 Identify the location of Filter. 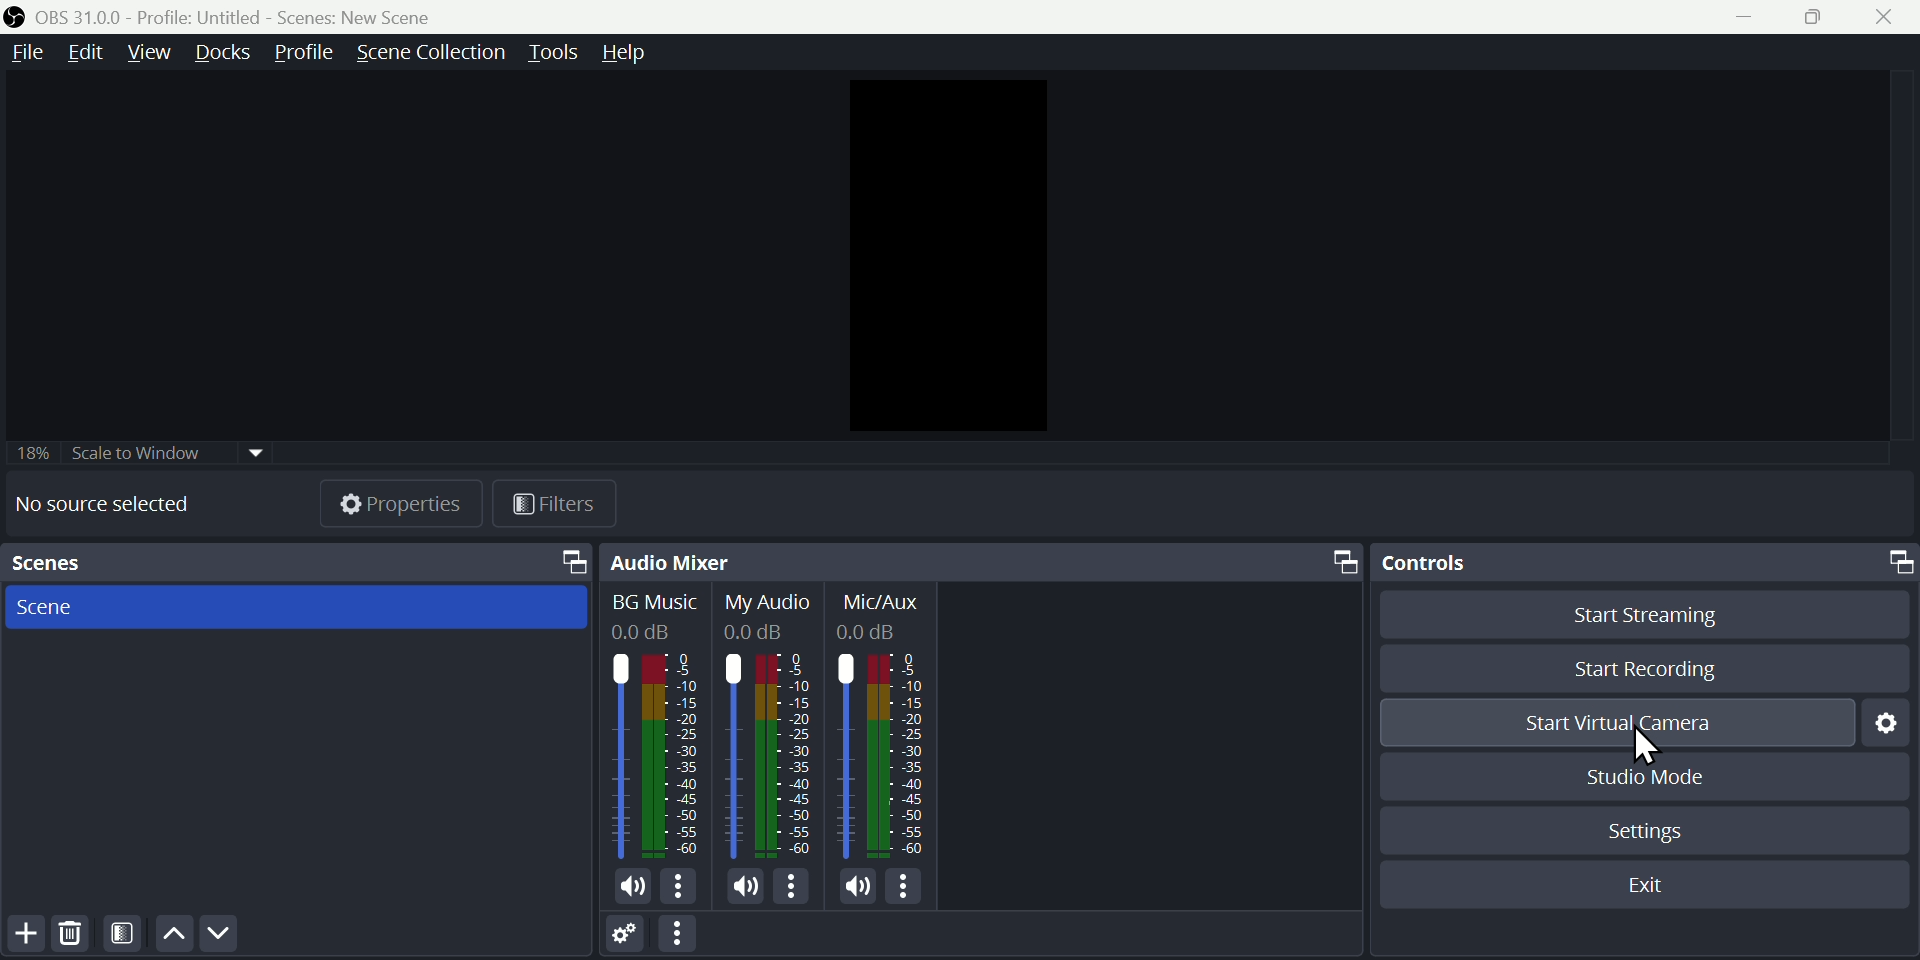
(555, 507).